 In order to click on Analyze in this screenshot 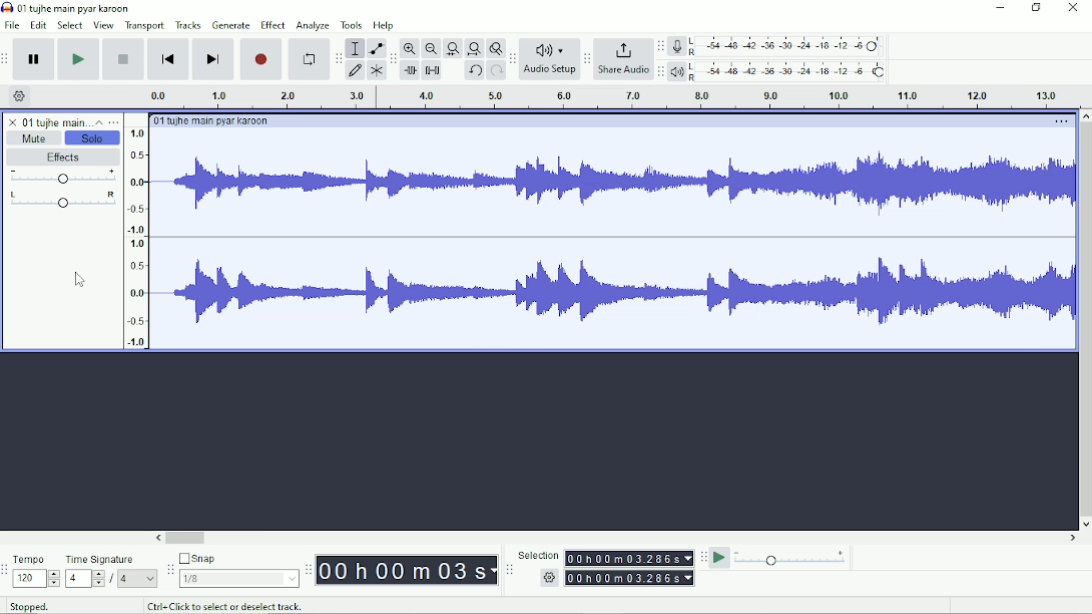, I will do `click(312, 25)`.